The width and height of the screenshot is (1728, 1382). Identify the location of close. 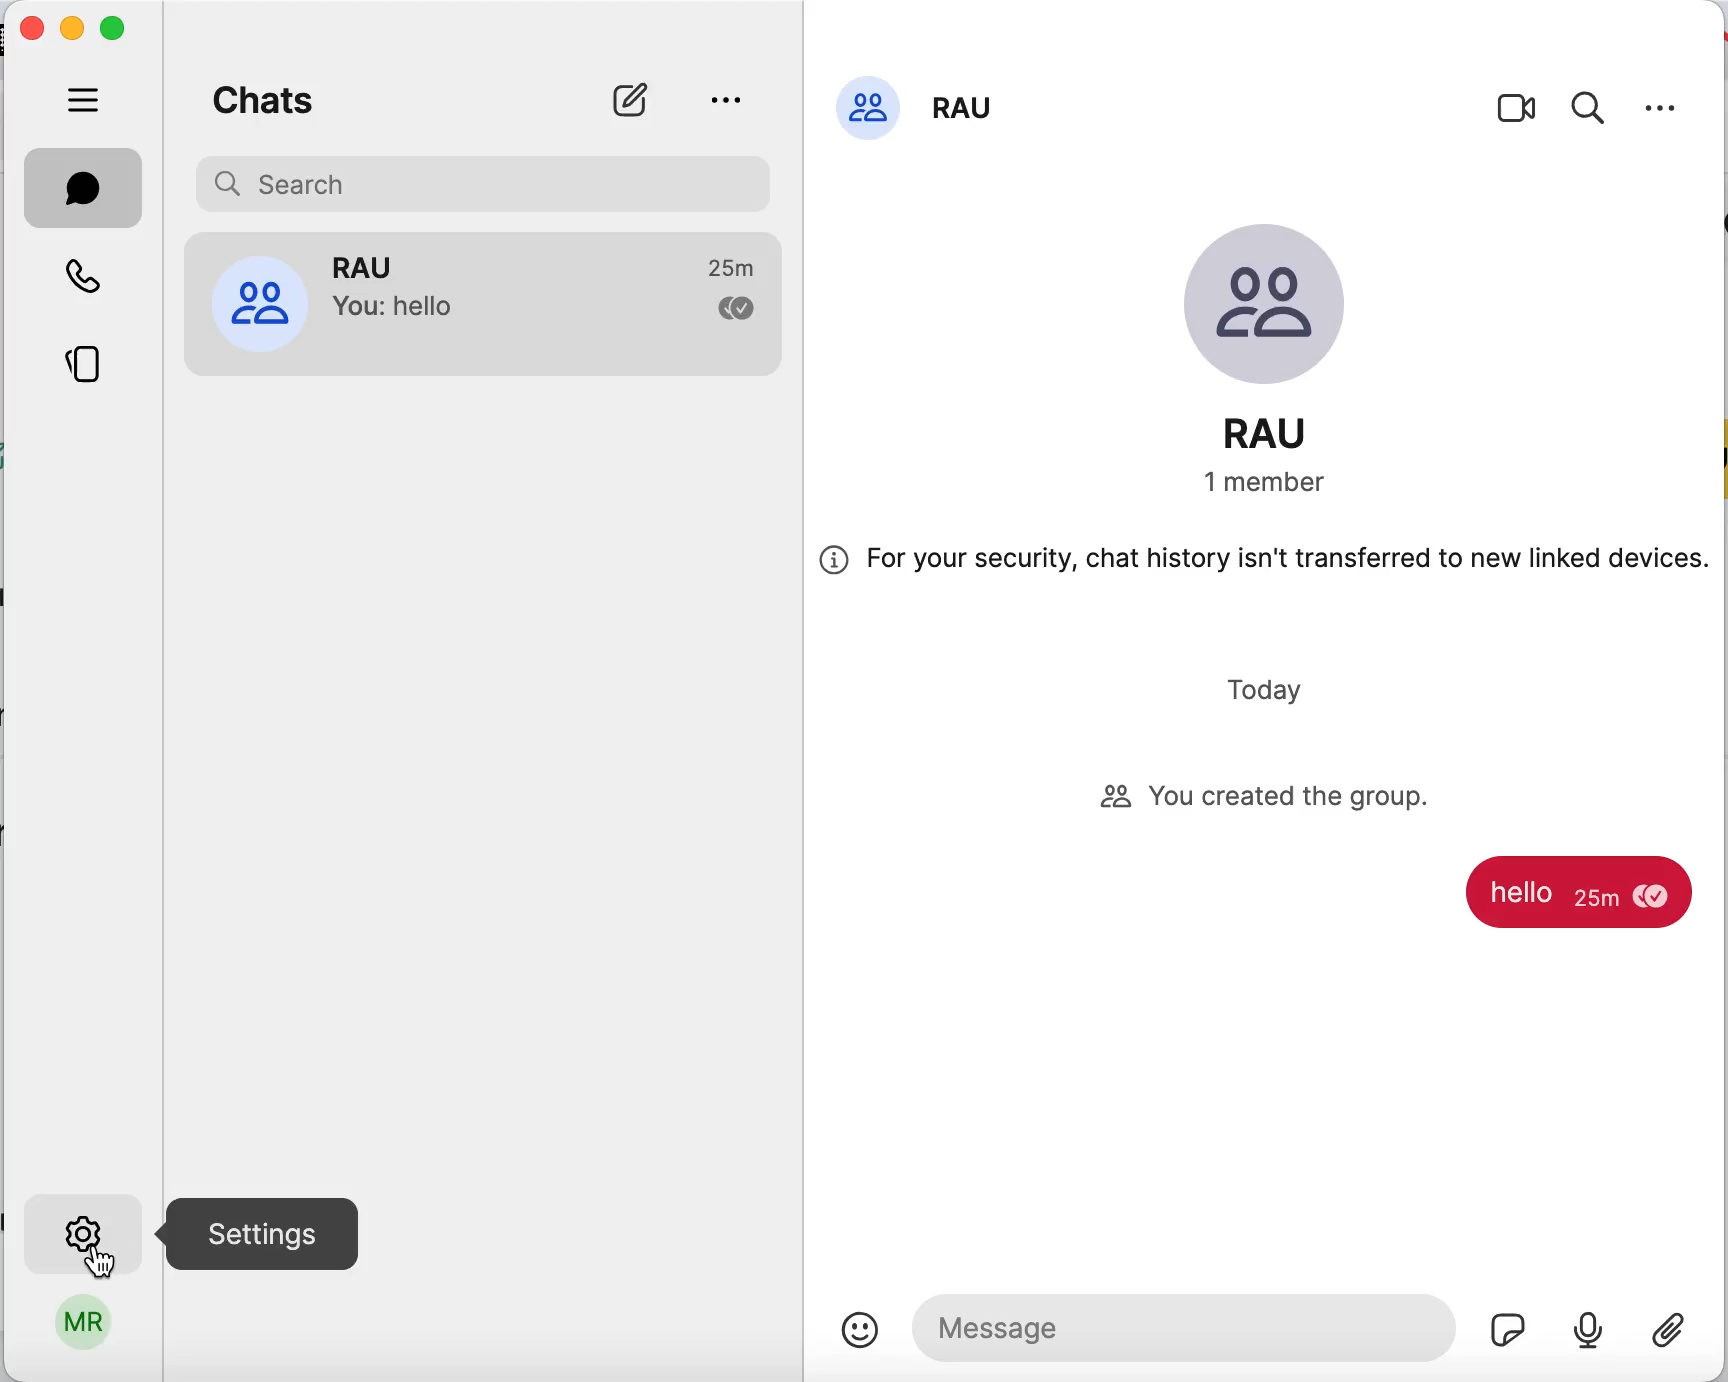
(32, 32).